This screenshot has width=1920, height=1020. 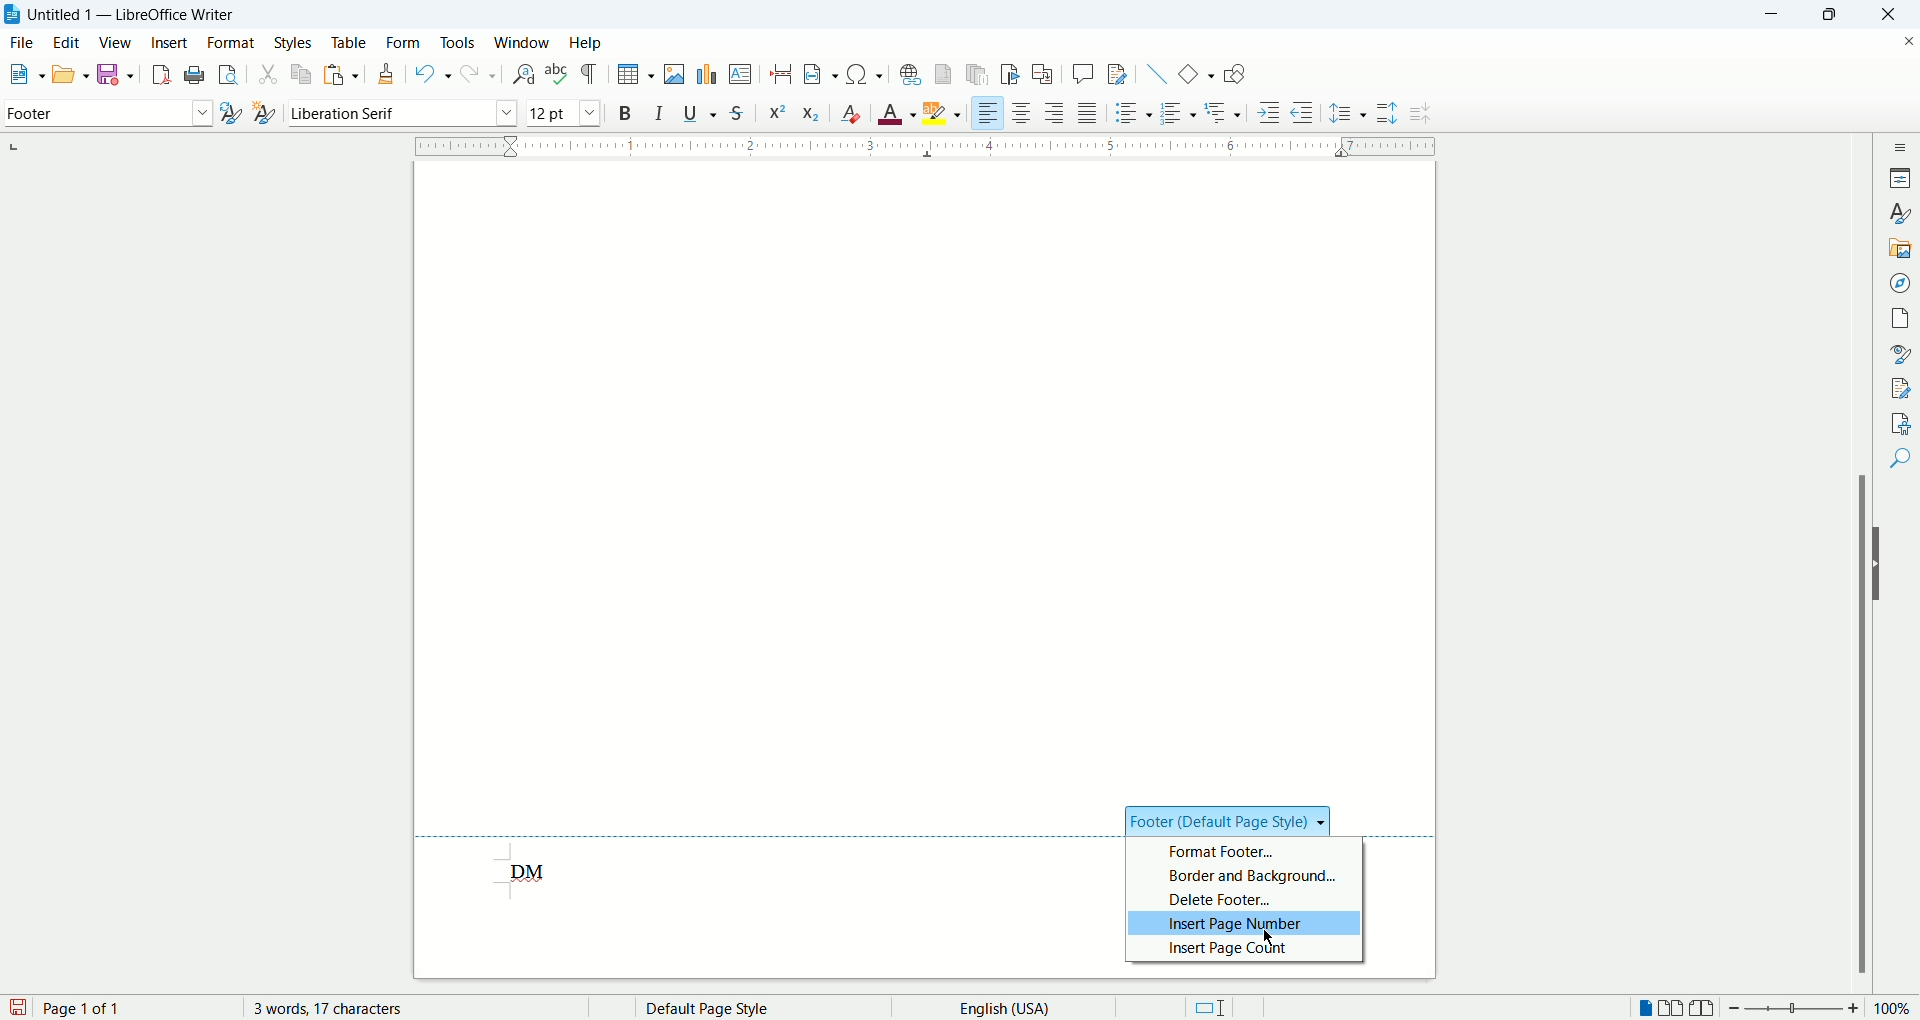 What do you see at coordinates (660, 112) in the screenshot?
I see `italic` at bounding box center [660, 112].